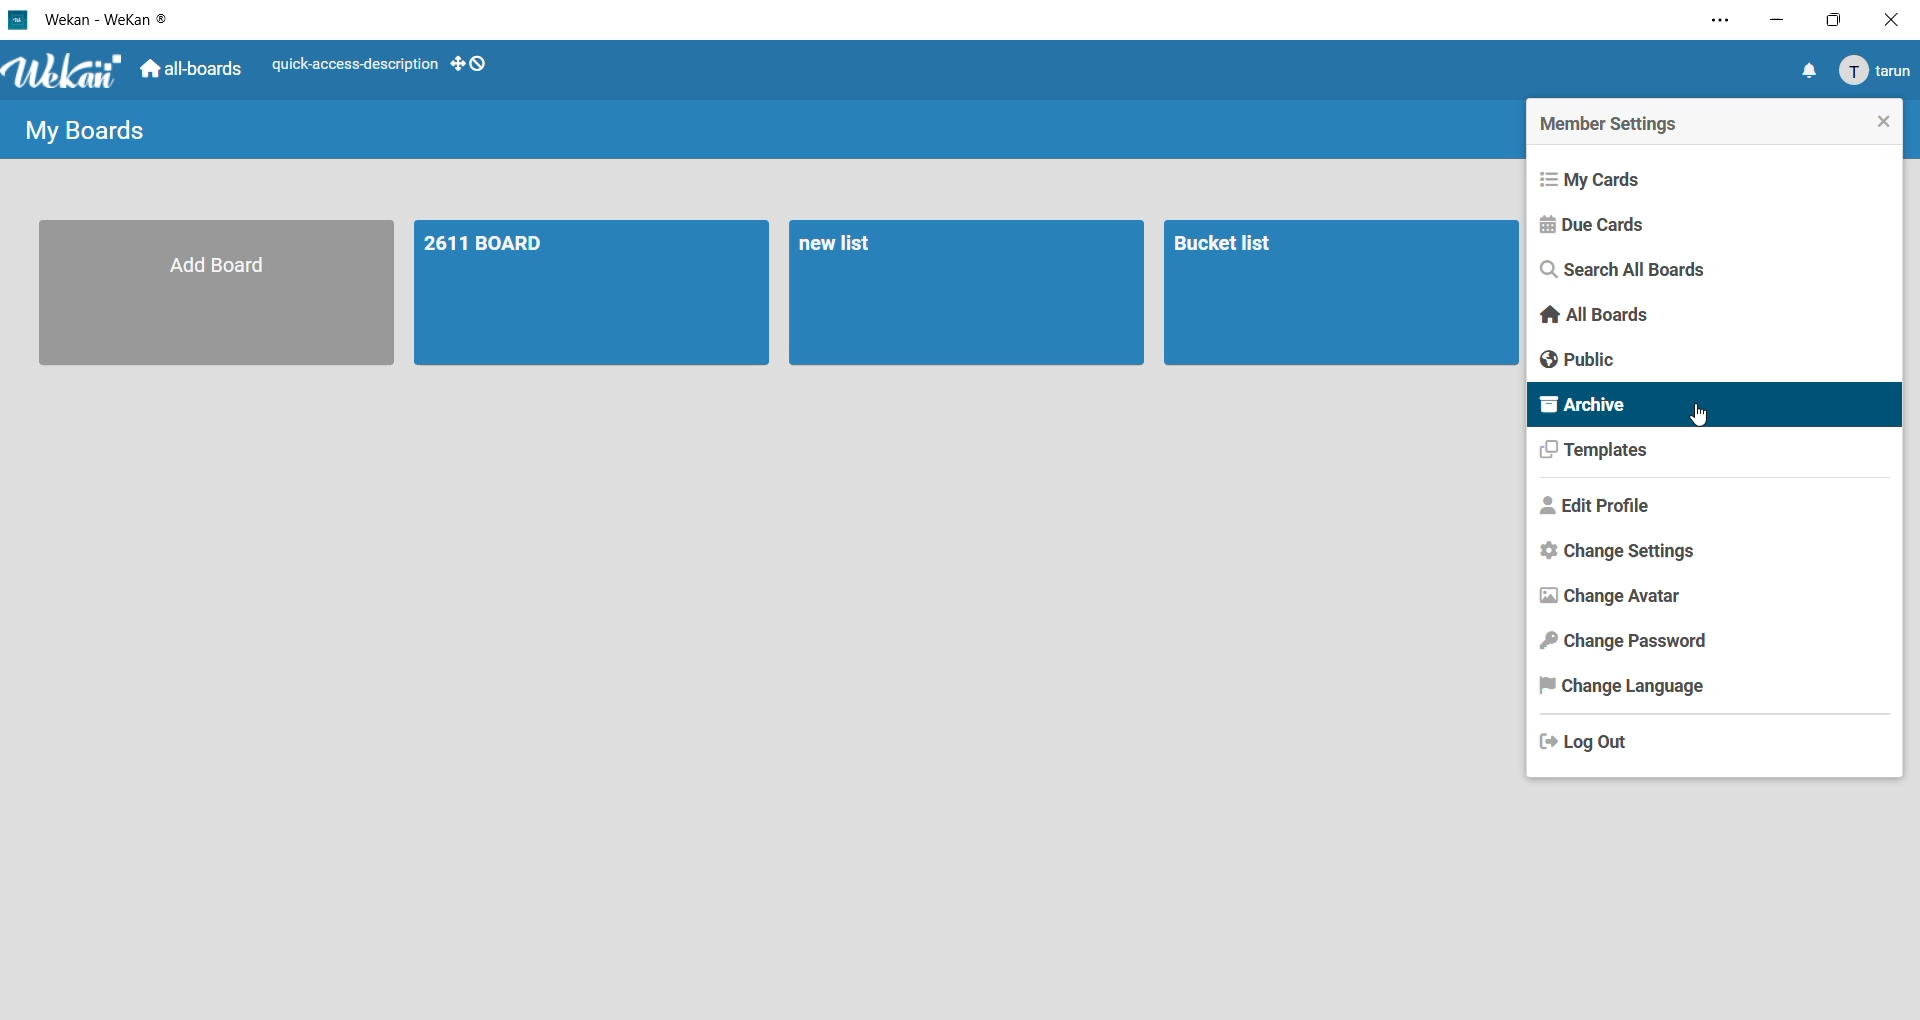 This screenshot has height=1020, width=1920. Describe the element at coordinates (471, 61) in the screenshot. I see `show desktop drag handles` at that location.